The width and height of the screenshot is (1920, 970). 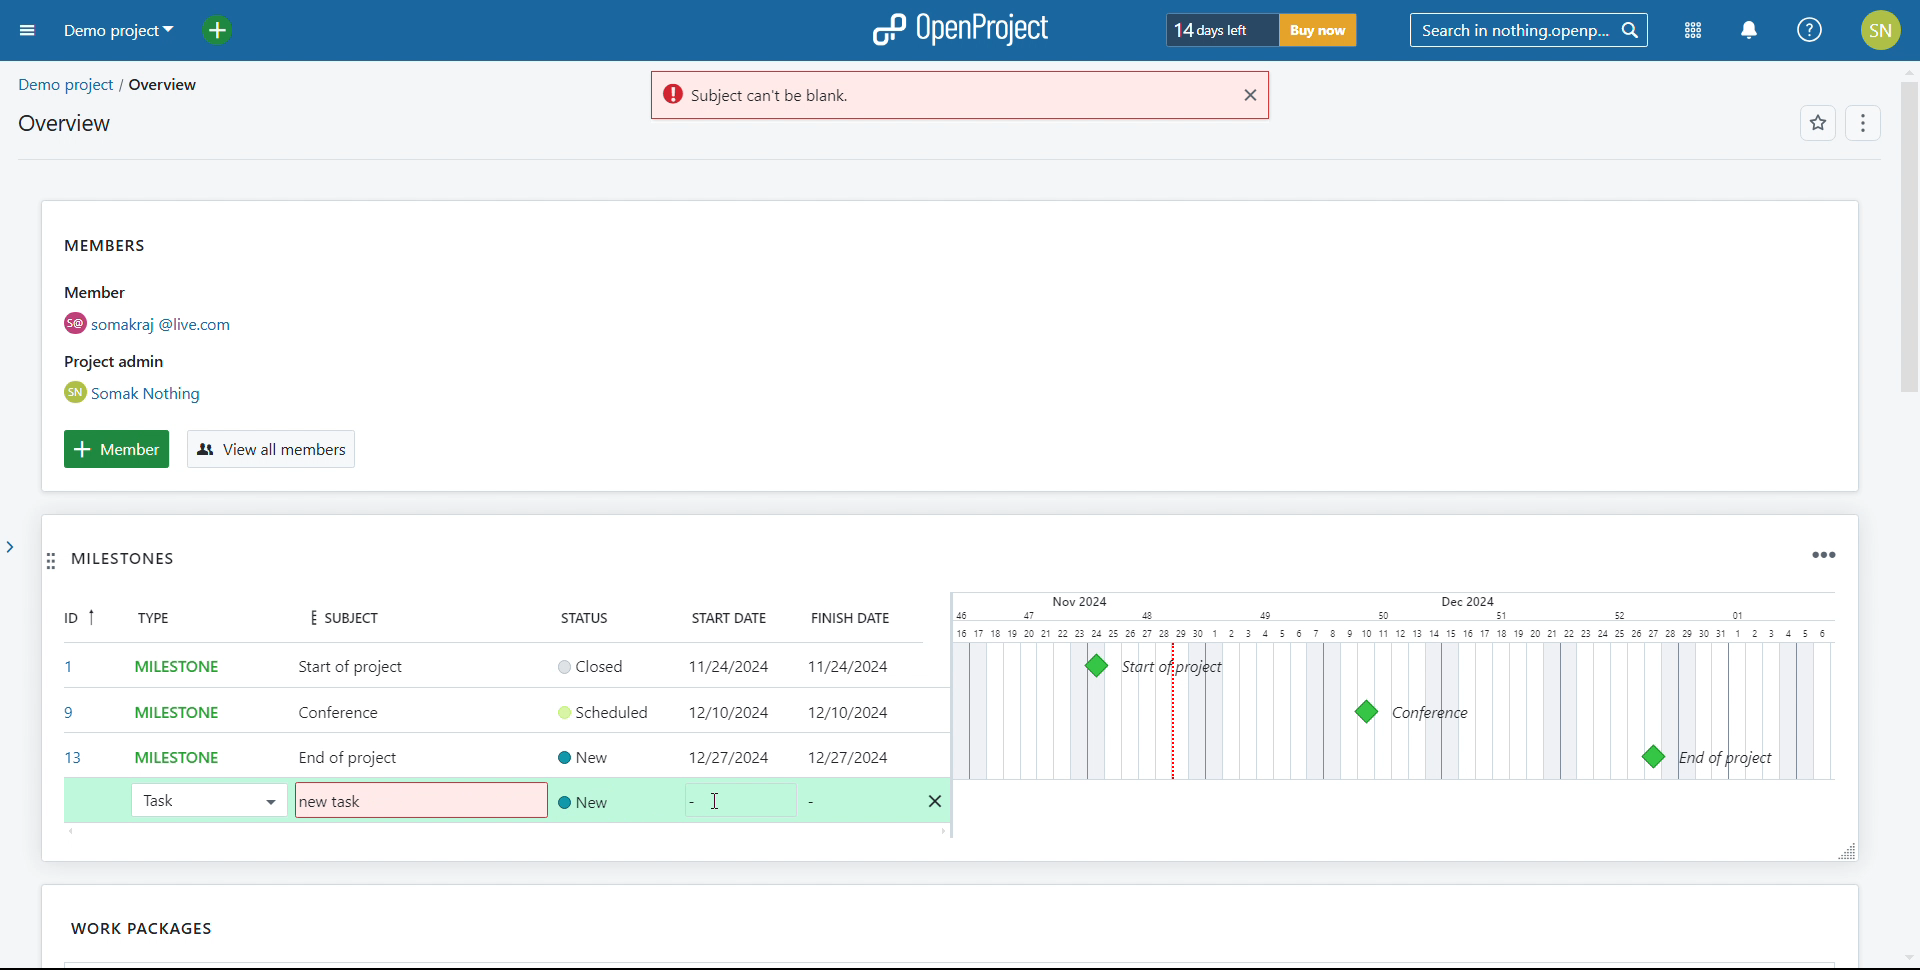 I want to click on logo, so click(x=960, y=30).